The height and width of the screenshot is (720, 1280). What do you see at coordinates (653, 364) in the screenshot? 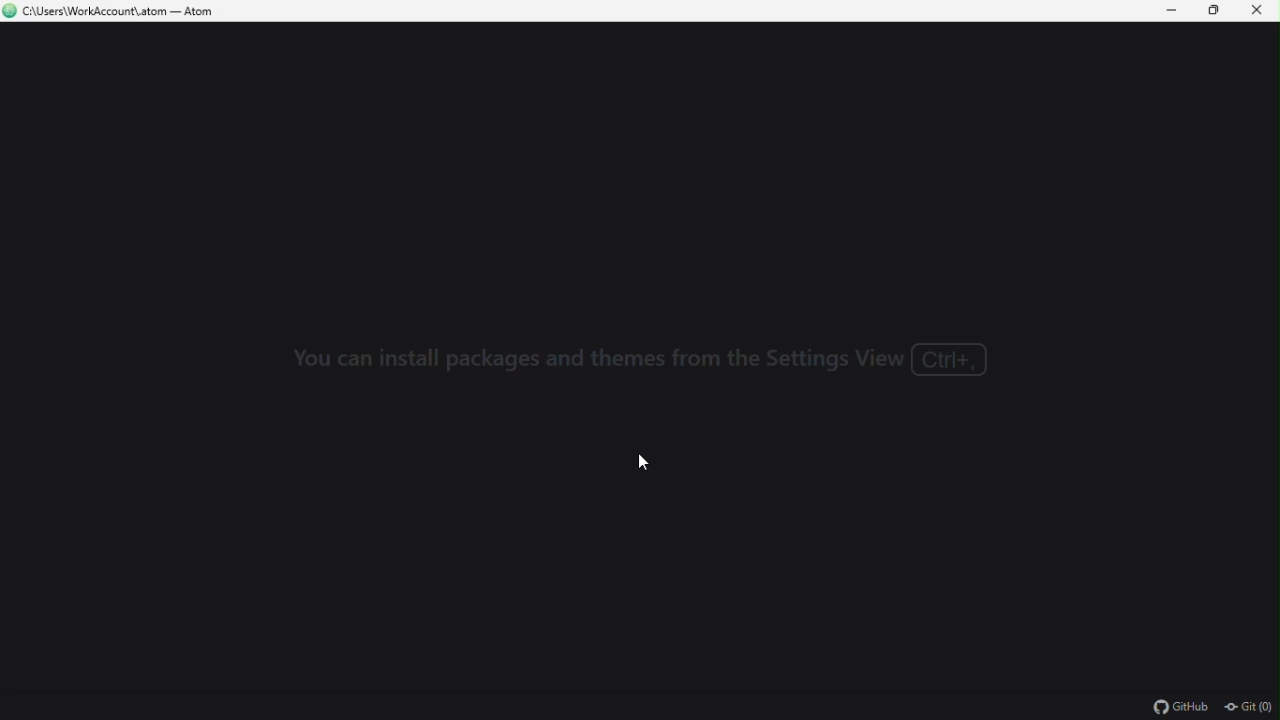
I see `Text` at bounding box center [653, 364].